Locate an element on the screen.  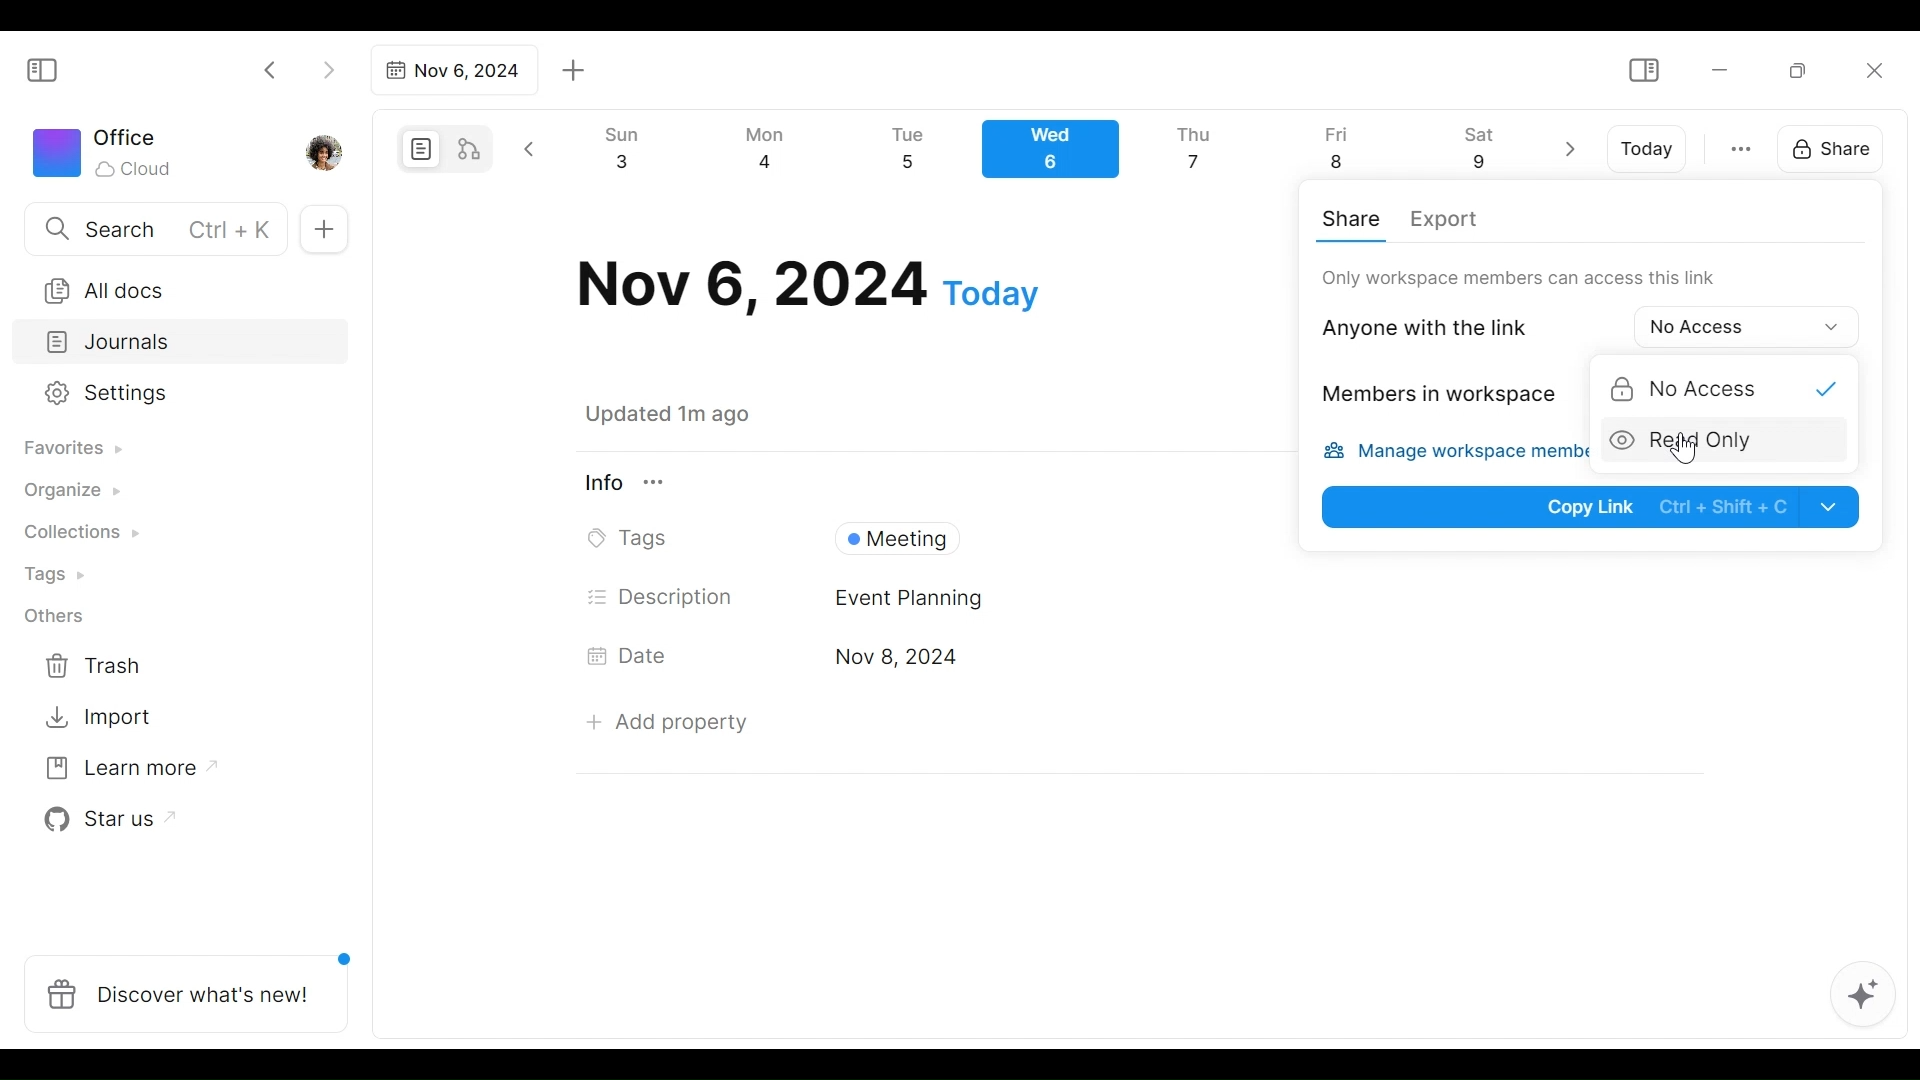
Add new tab is located at coordinates (574, 71).